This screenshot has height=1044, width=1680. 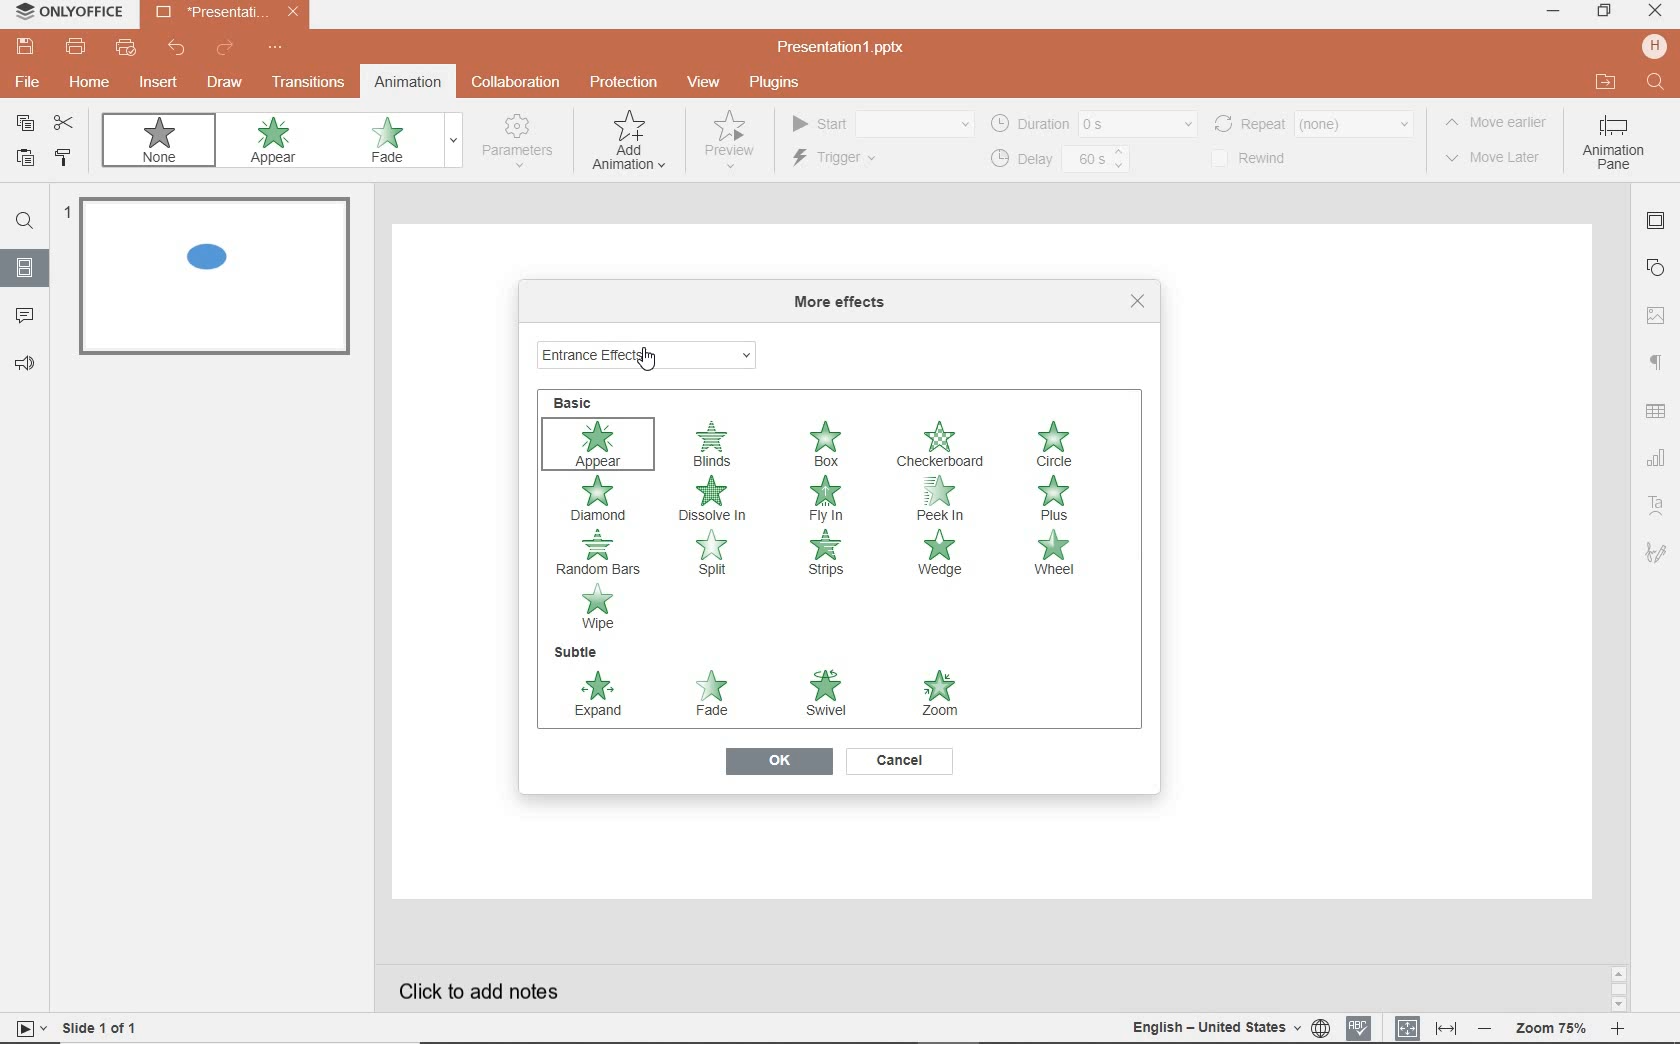 I want to click on fit to slide, so click(x=1408, y=1024).